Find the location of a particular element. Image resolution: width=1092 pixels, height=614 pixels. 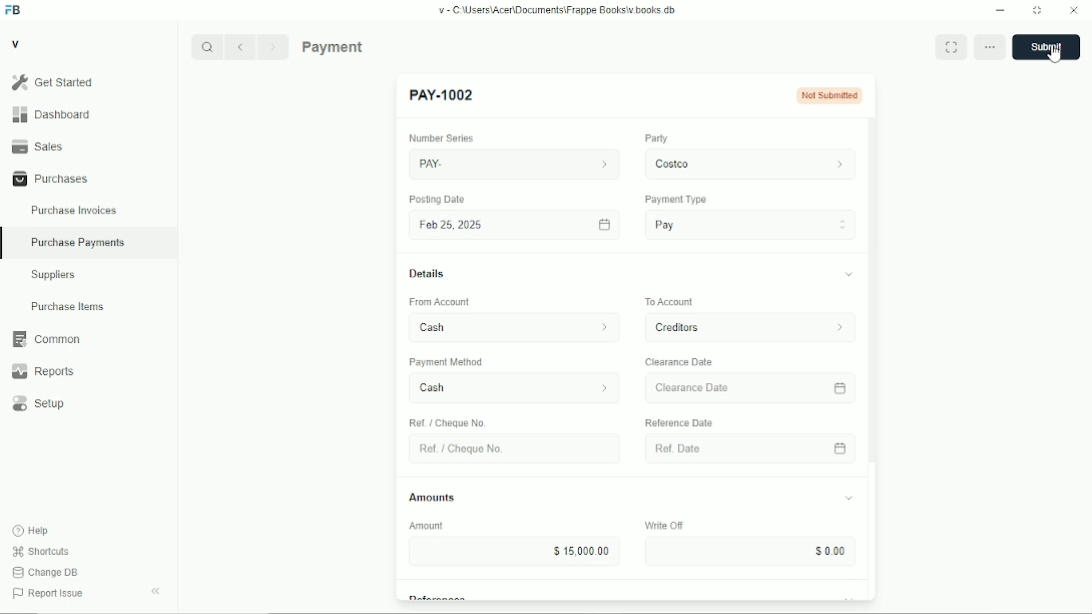

From Account is located at coordinates (508, 325).